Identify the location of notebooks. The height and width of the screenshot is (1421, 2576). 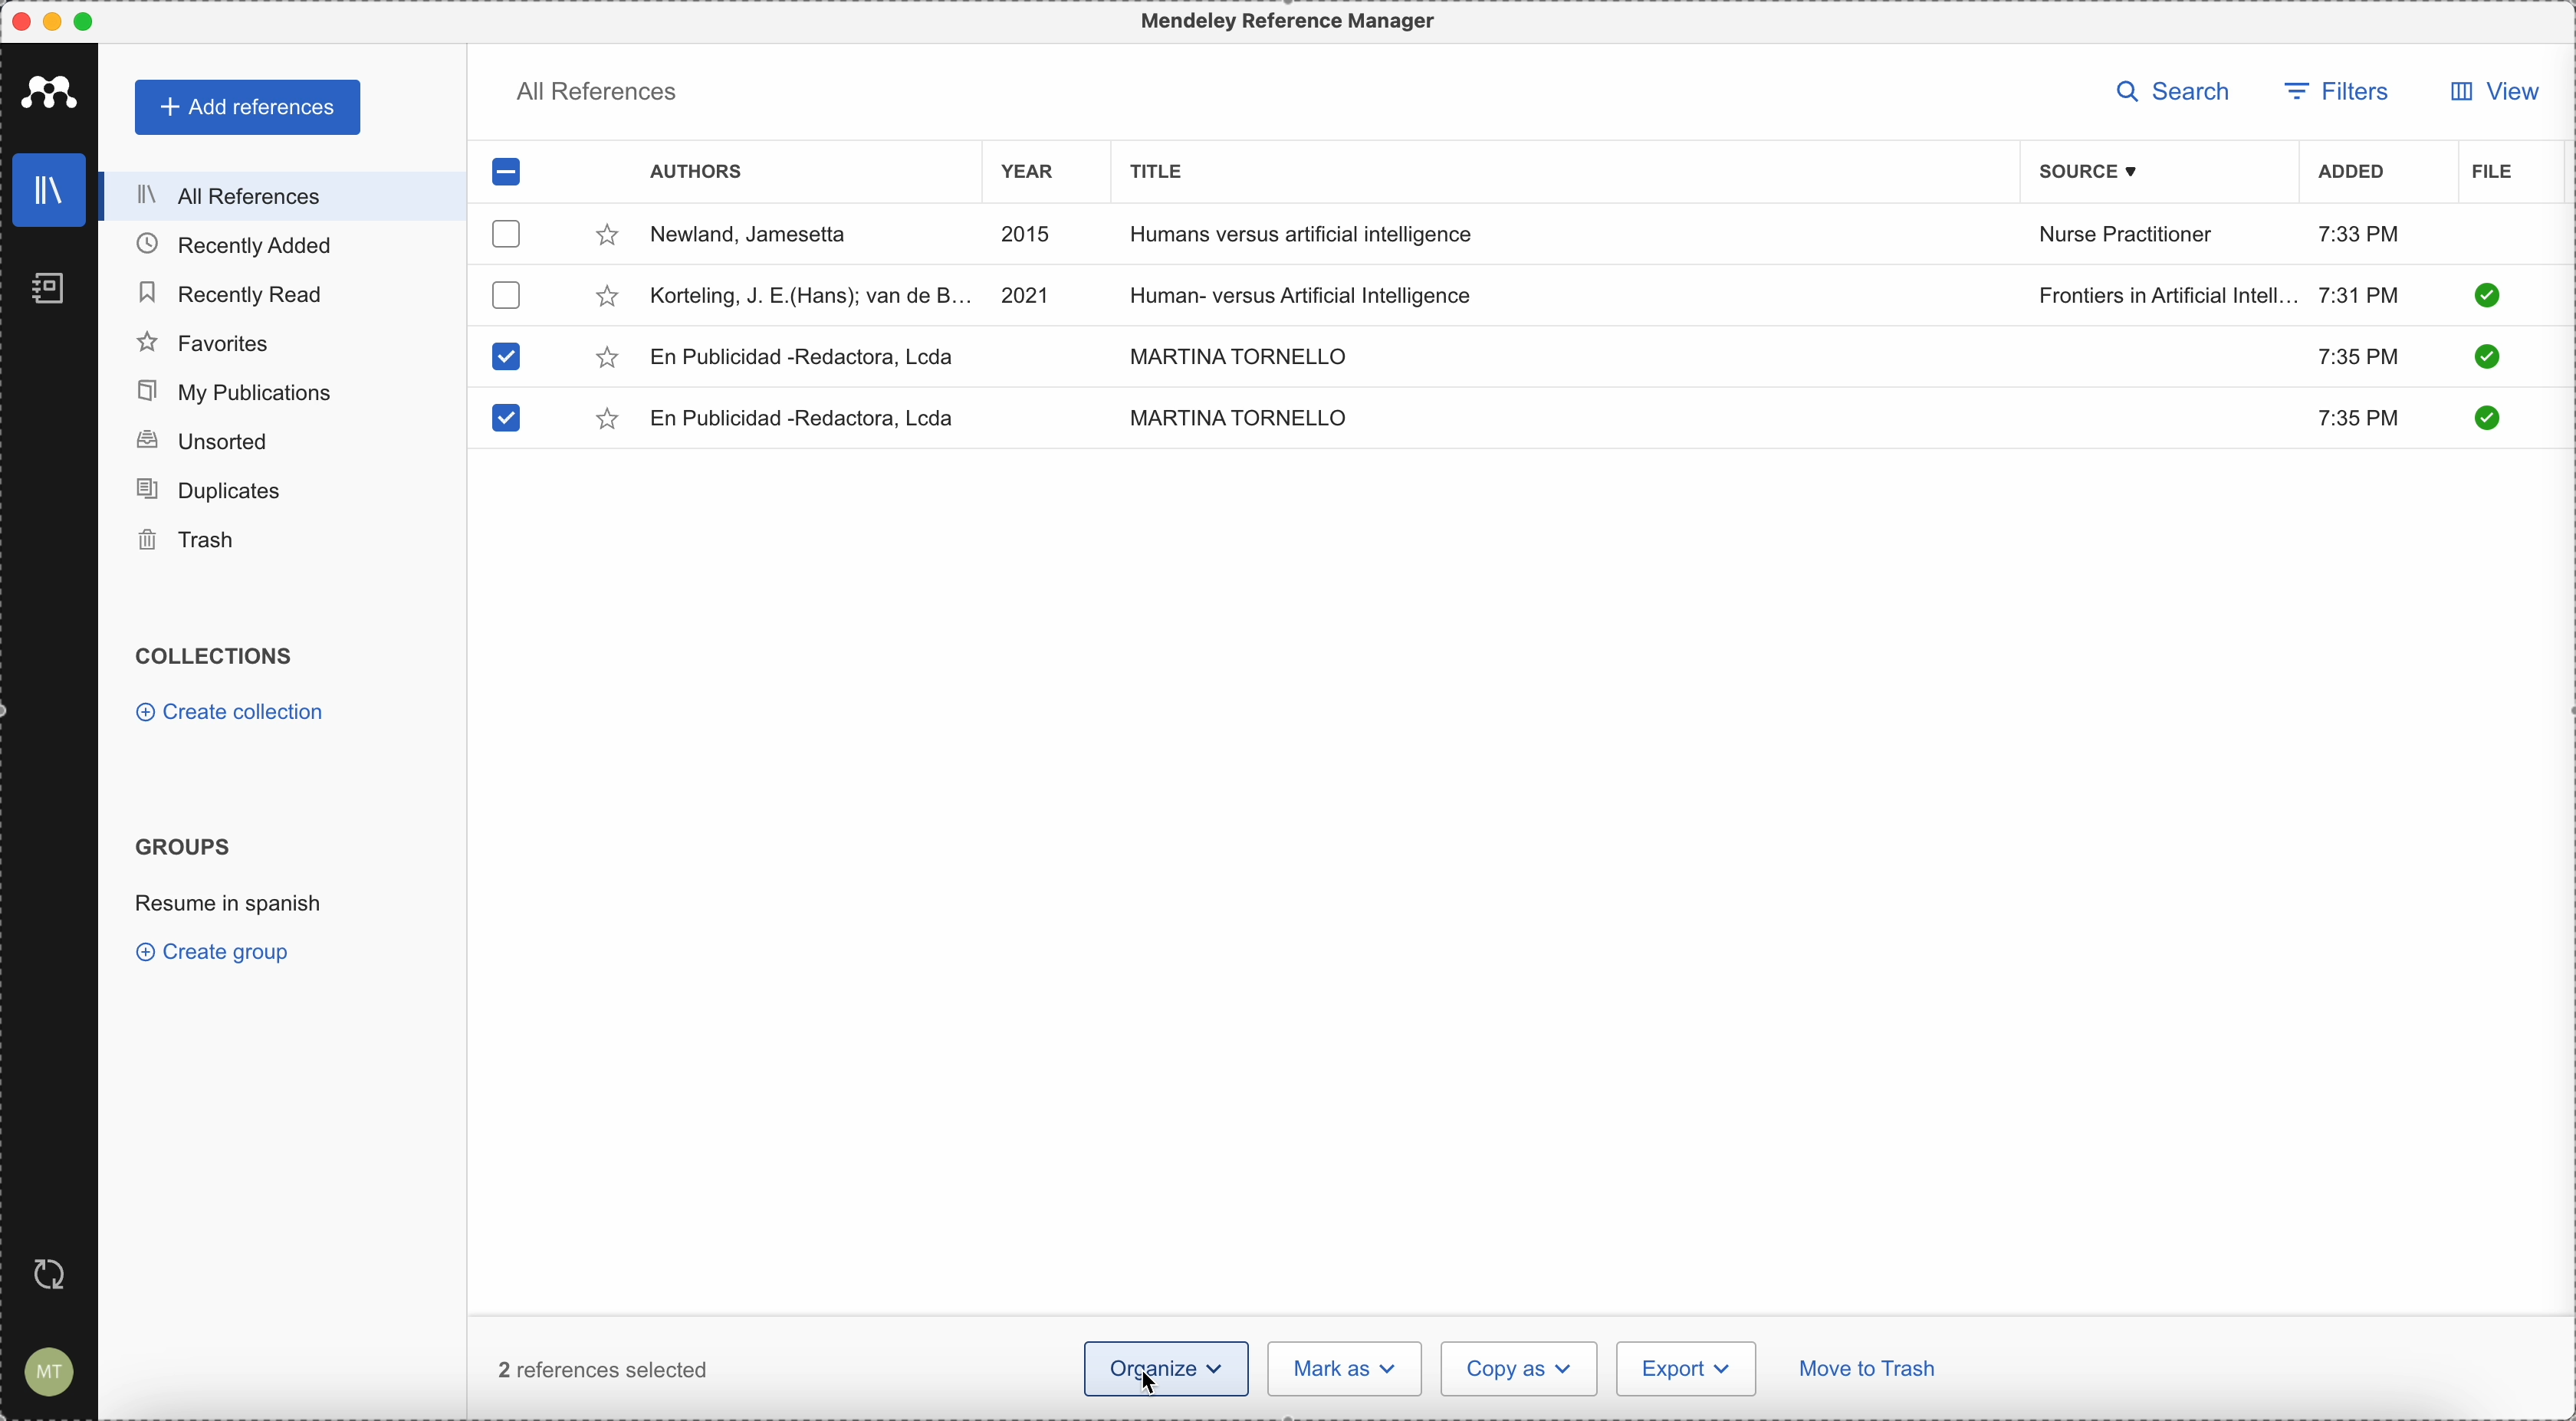
(52, 294).